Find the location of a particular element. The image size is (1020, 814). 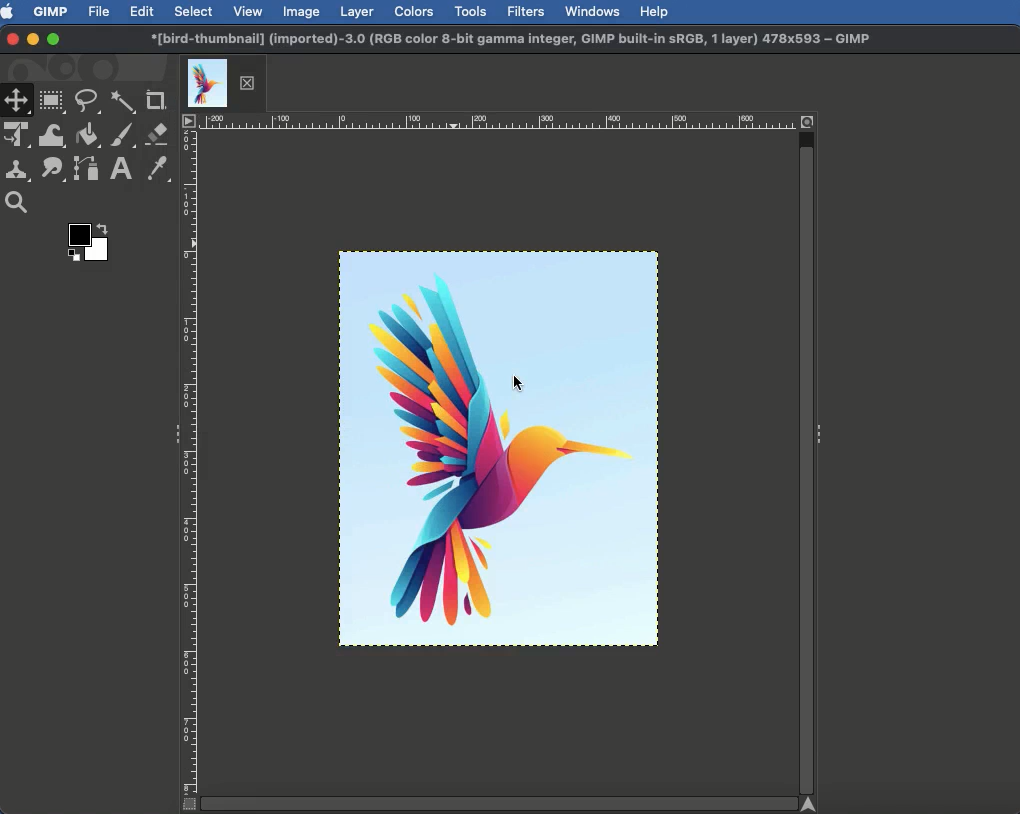

Image is located at coordinates (301, 13).